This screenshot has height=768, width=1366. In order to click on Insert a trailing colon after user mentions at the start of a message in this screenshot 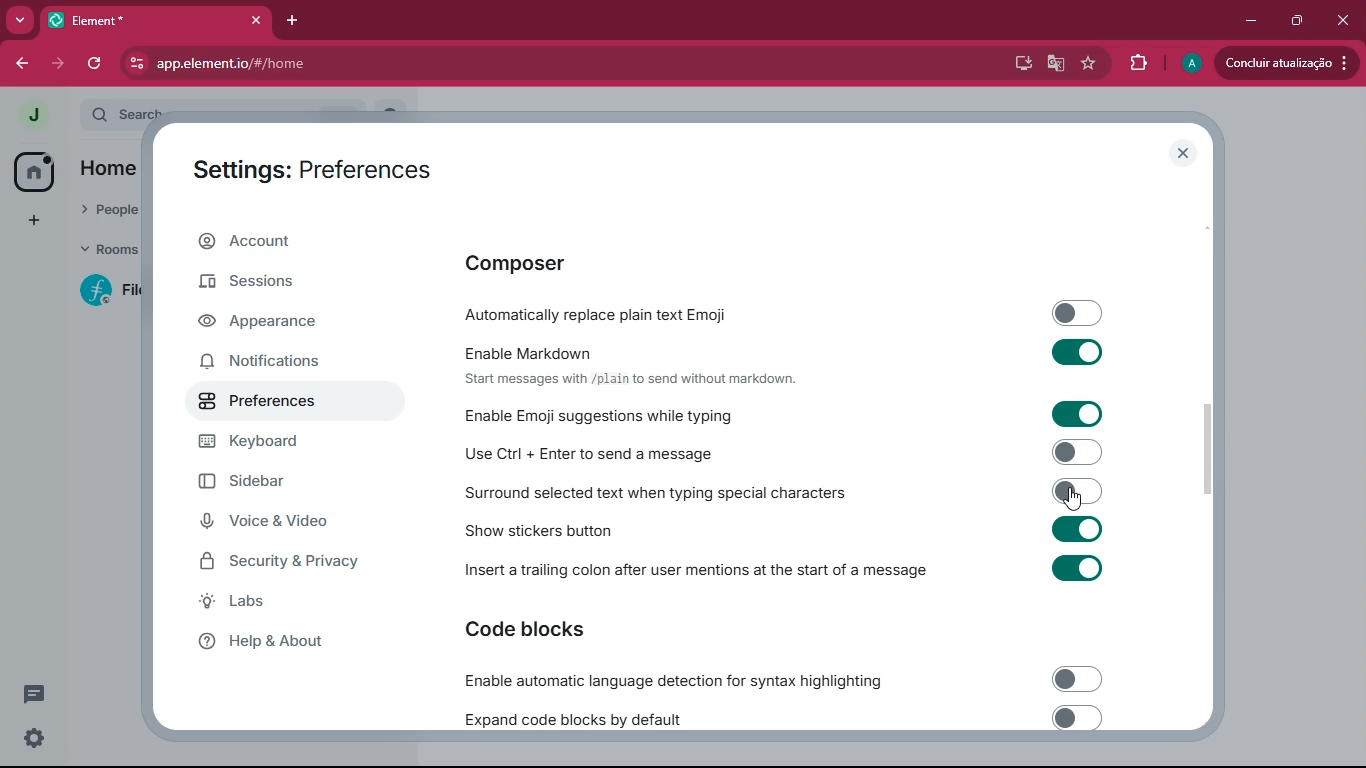, I will do `click(775, 570)`.